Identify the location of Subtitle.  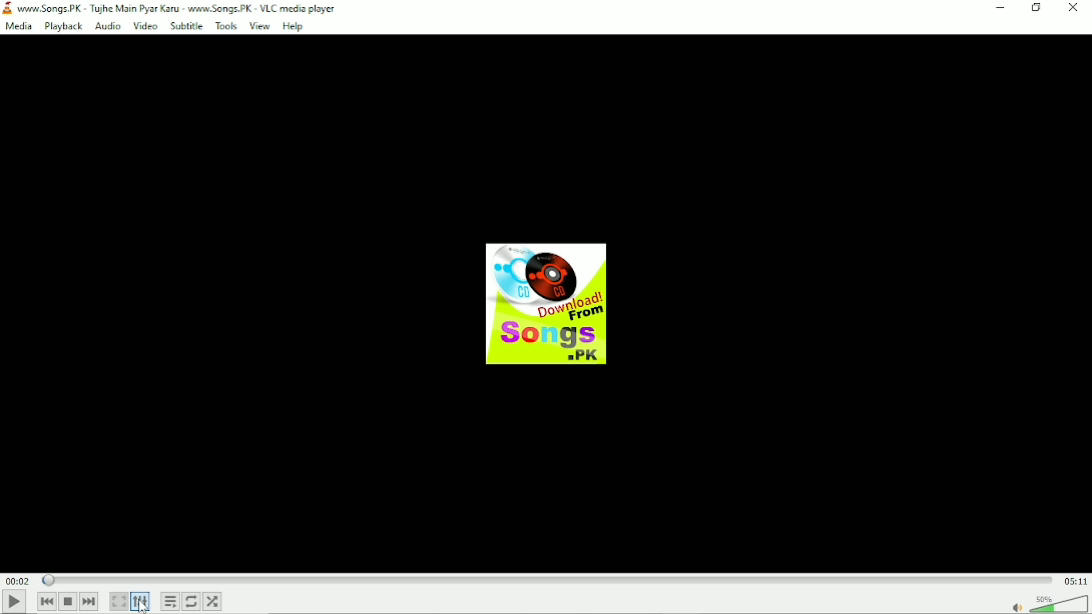
(186, 27).